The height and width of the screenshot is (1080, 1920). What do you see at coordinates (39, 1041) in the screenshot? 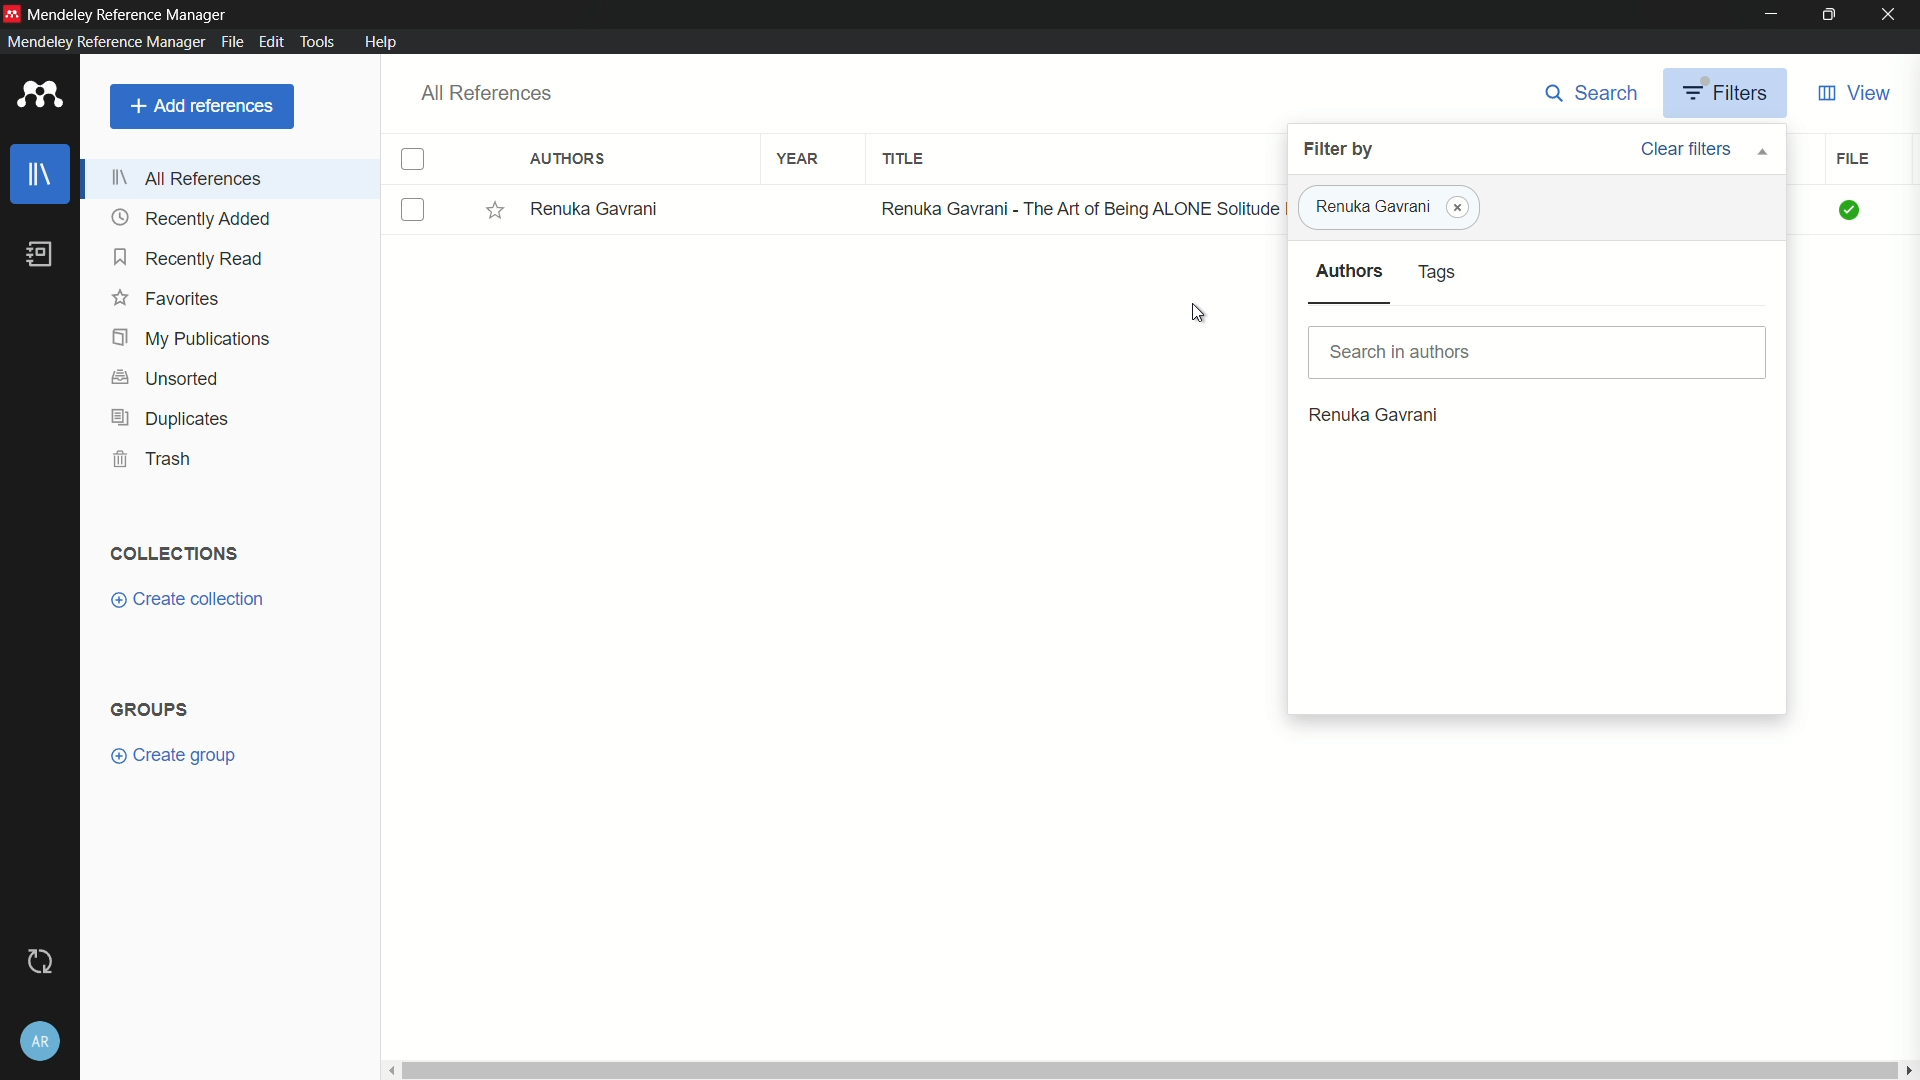
I see `account and settings` at bounding box center [39, 1041].